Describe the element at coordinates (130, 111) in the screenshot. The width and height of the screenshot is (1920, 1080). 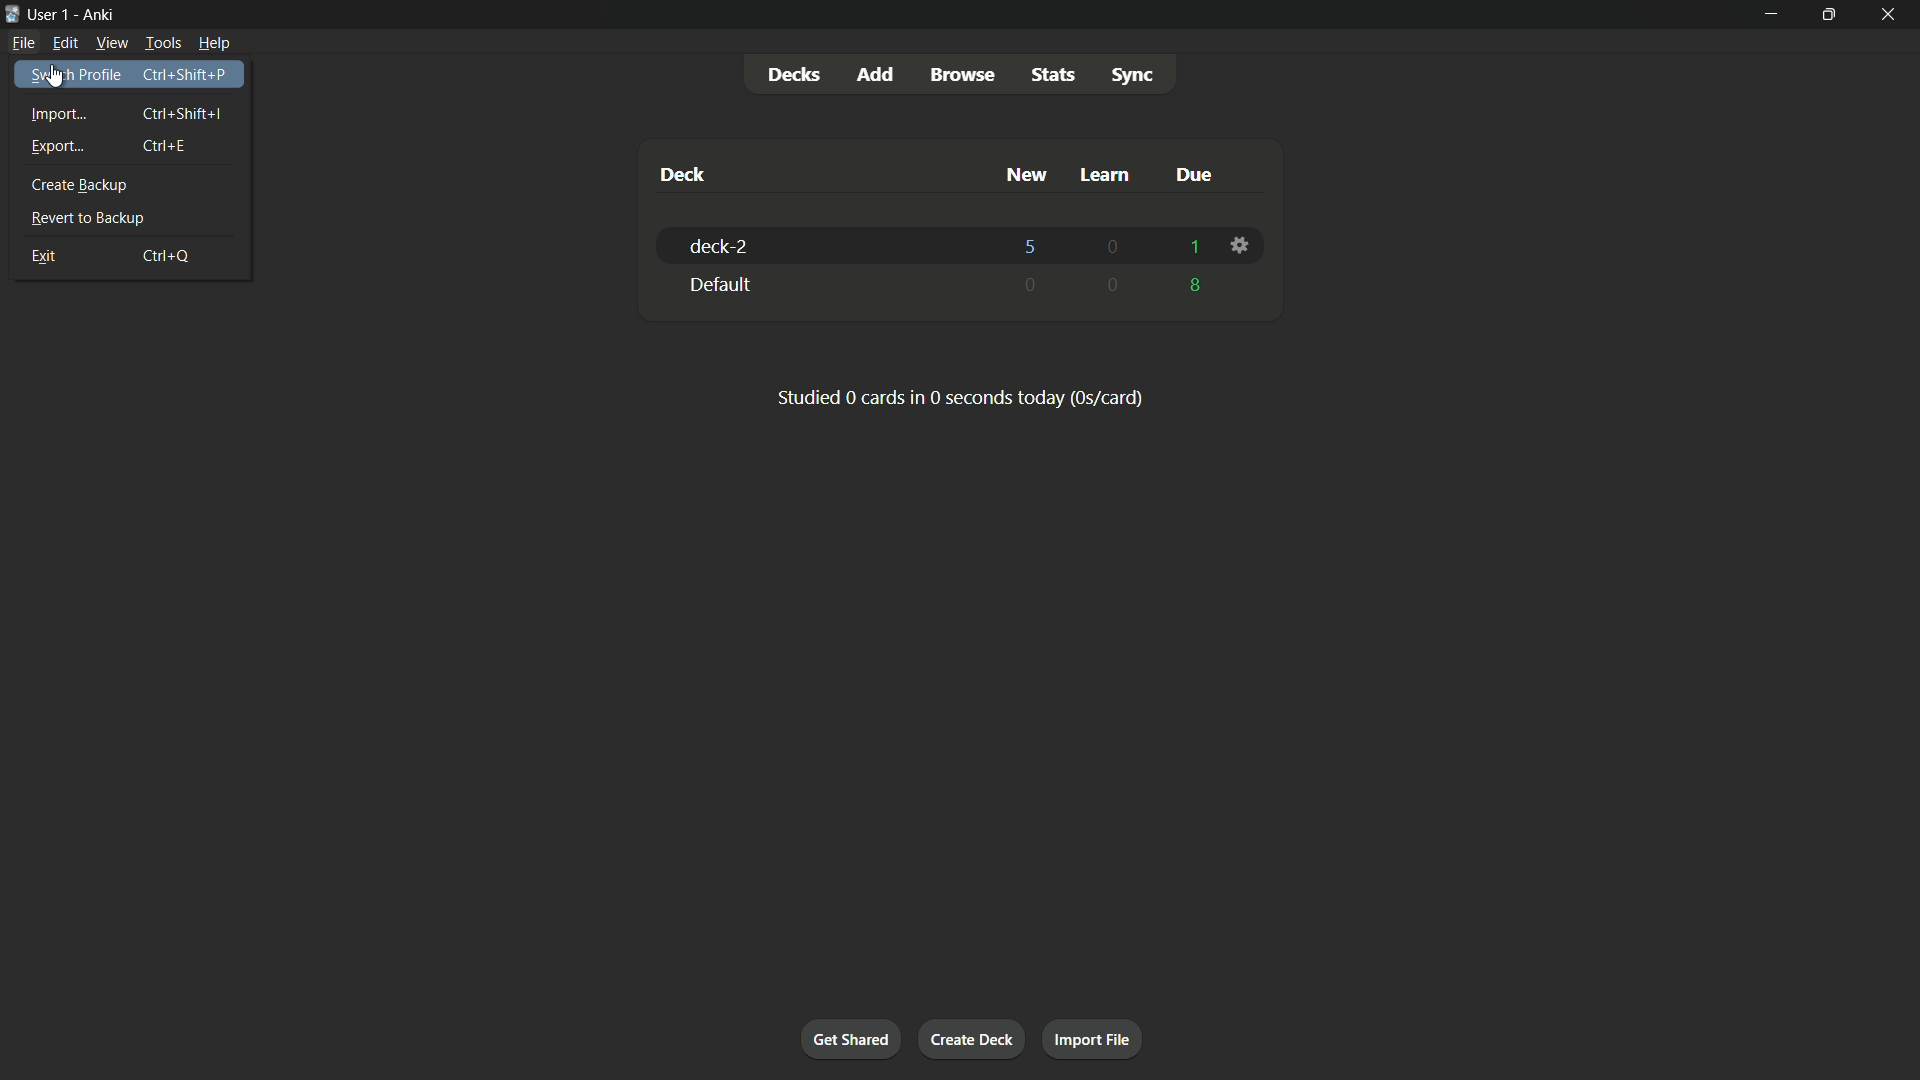
I see `Import` at that location.